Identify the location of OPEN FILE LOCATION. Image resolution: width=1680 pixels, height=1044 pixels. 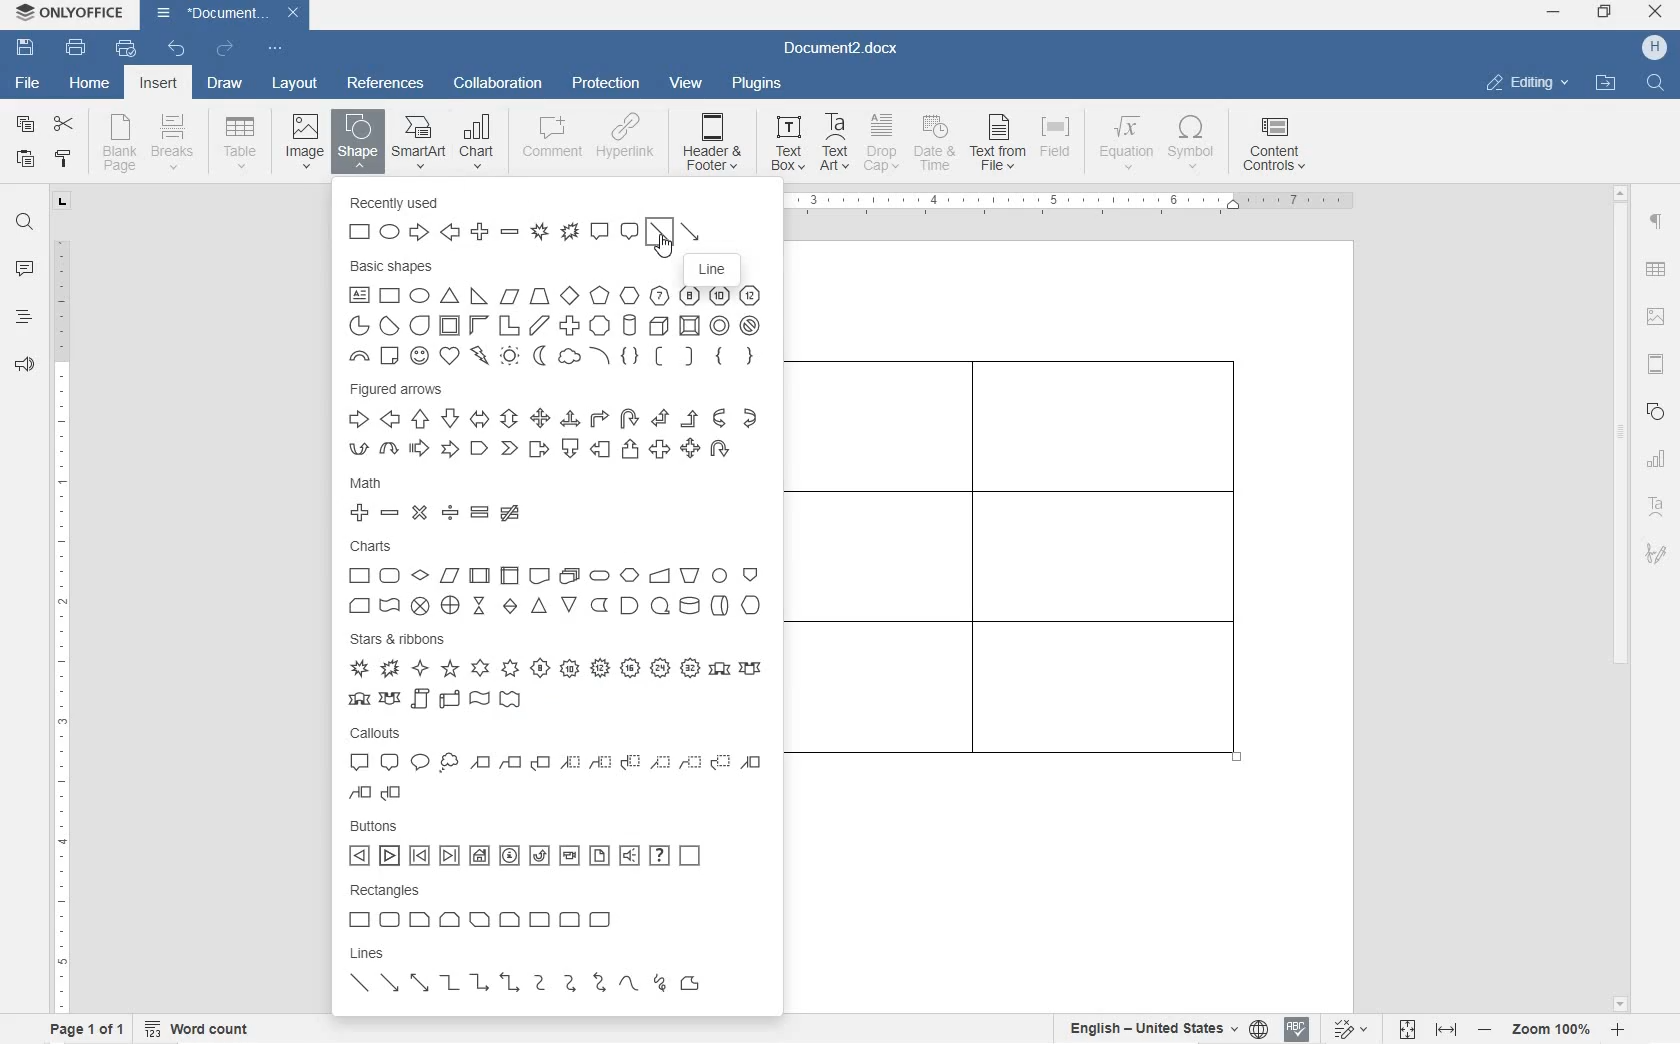
(1608, 84).